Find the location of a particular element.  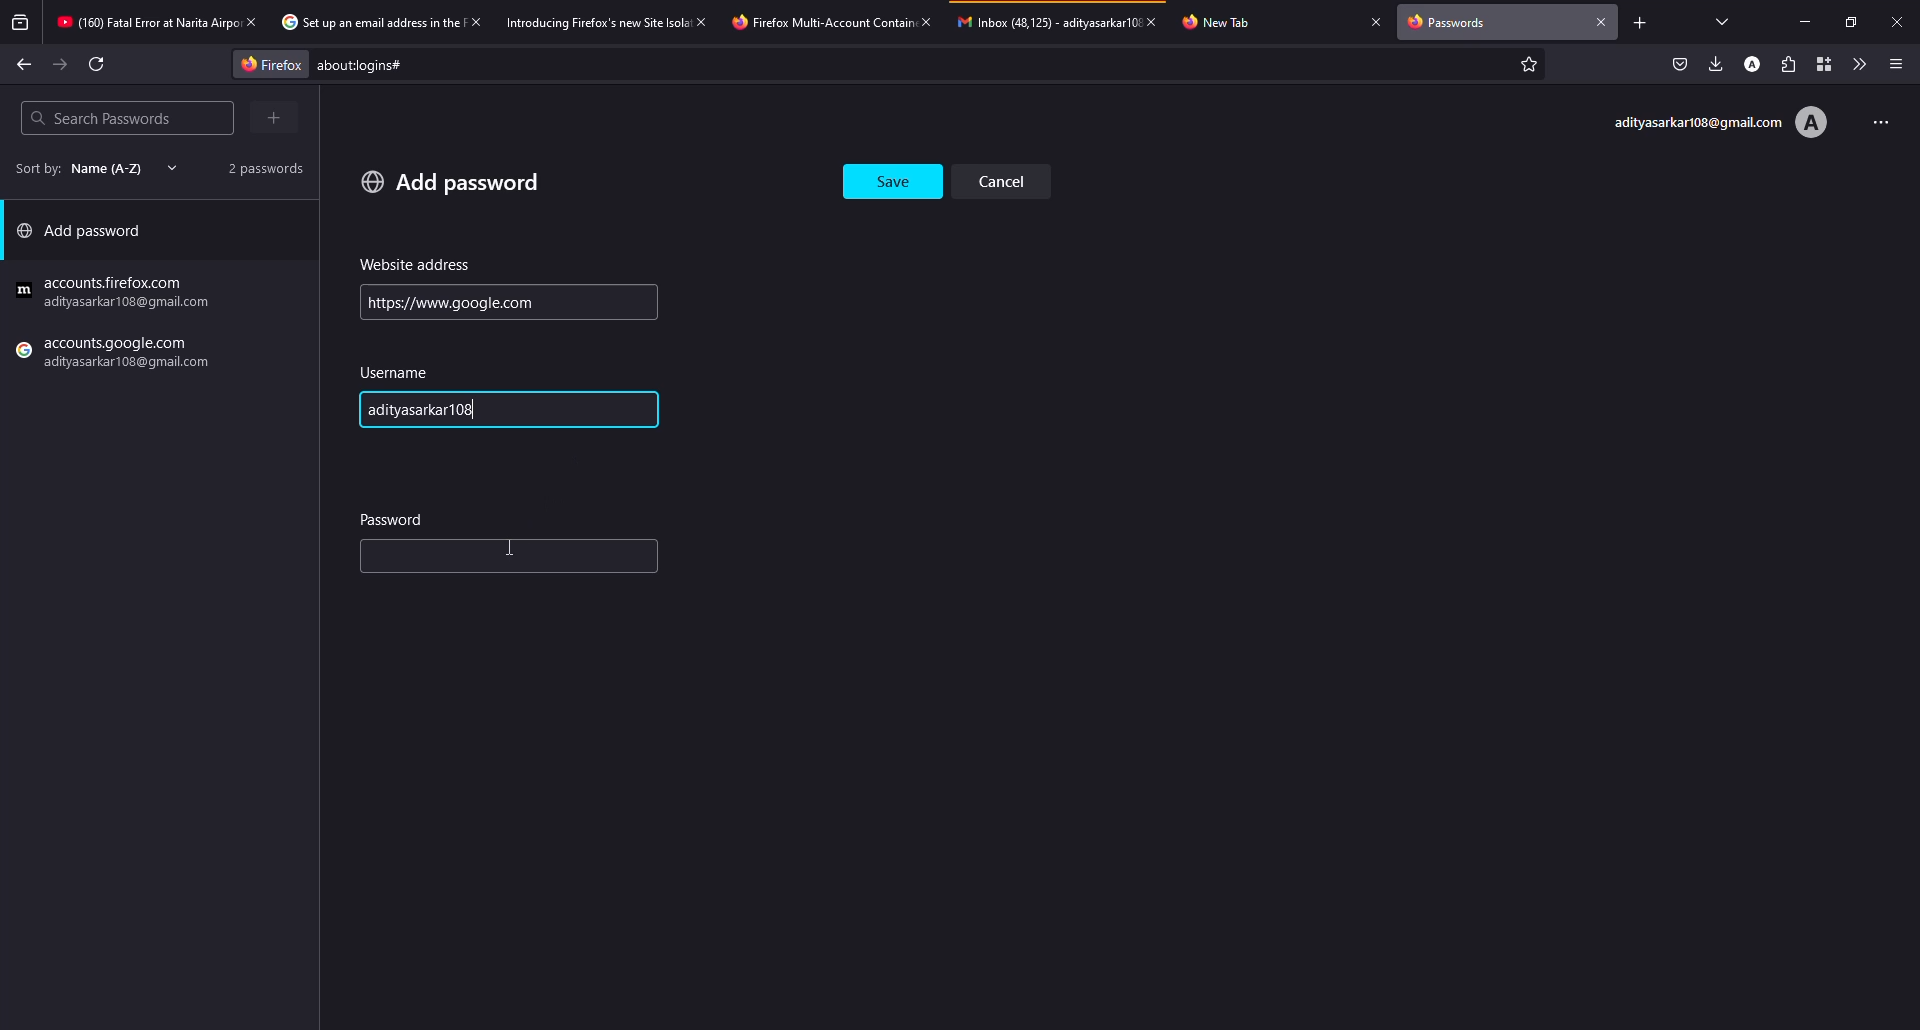

save is located at coordinates (895, 176).